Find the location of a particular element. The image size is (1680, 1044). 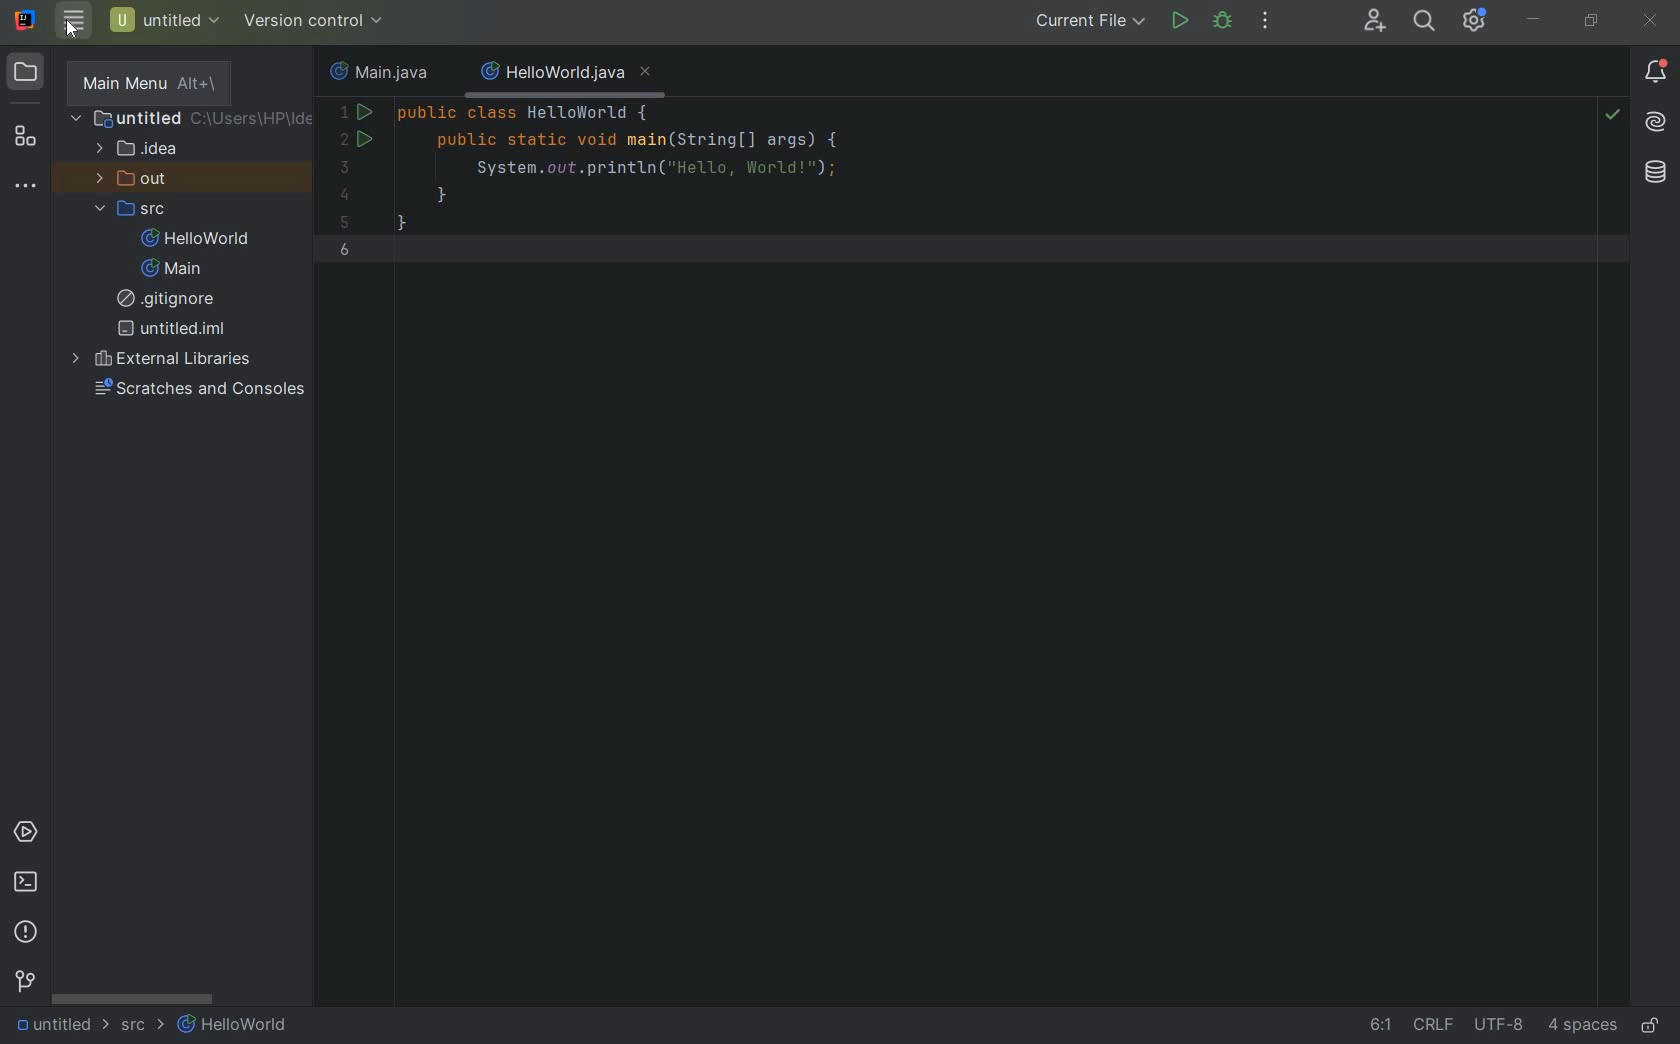

OUT is located at coordinates (138, 179).